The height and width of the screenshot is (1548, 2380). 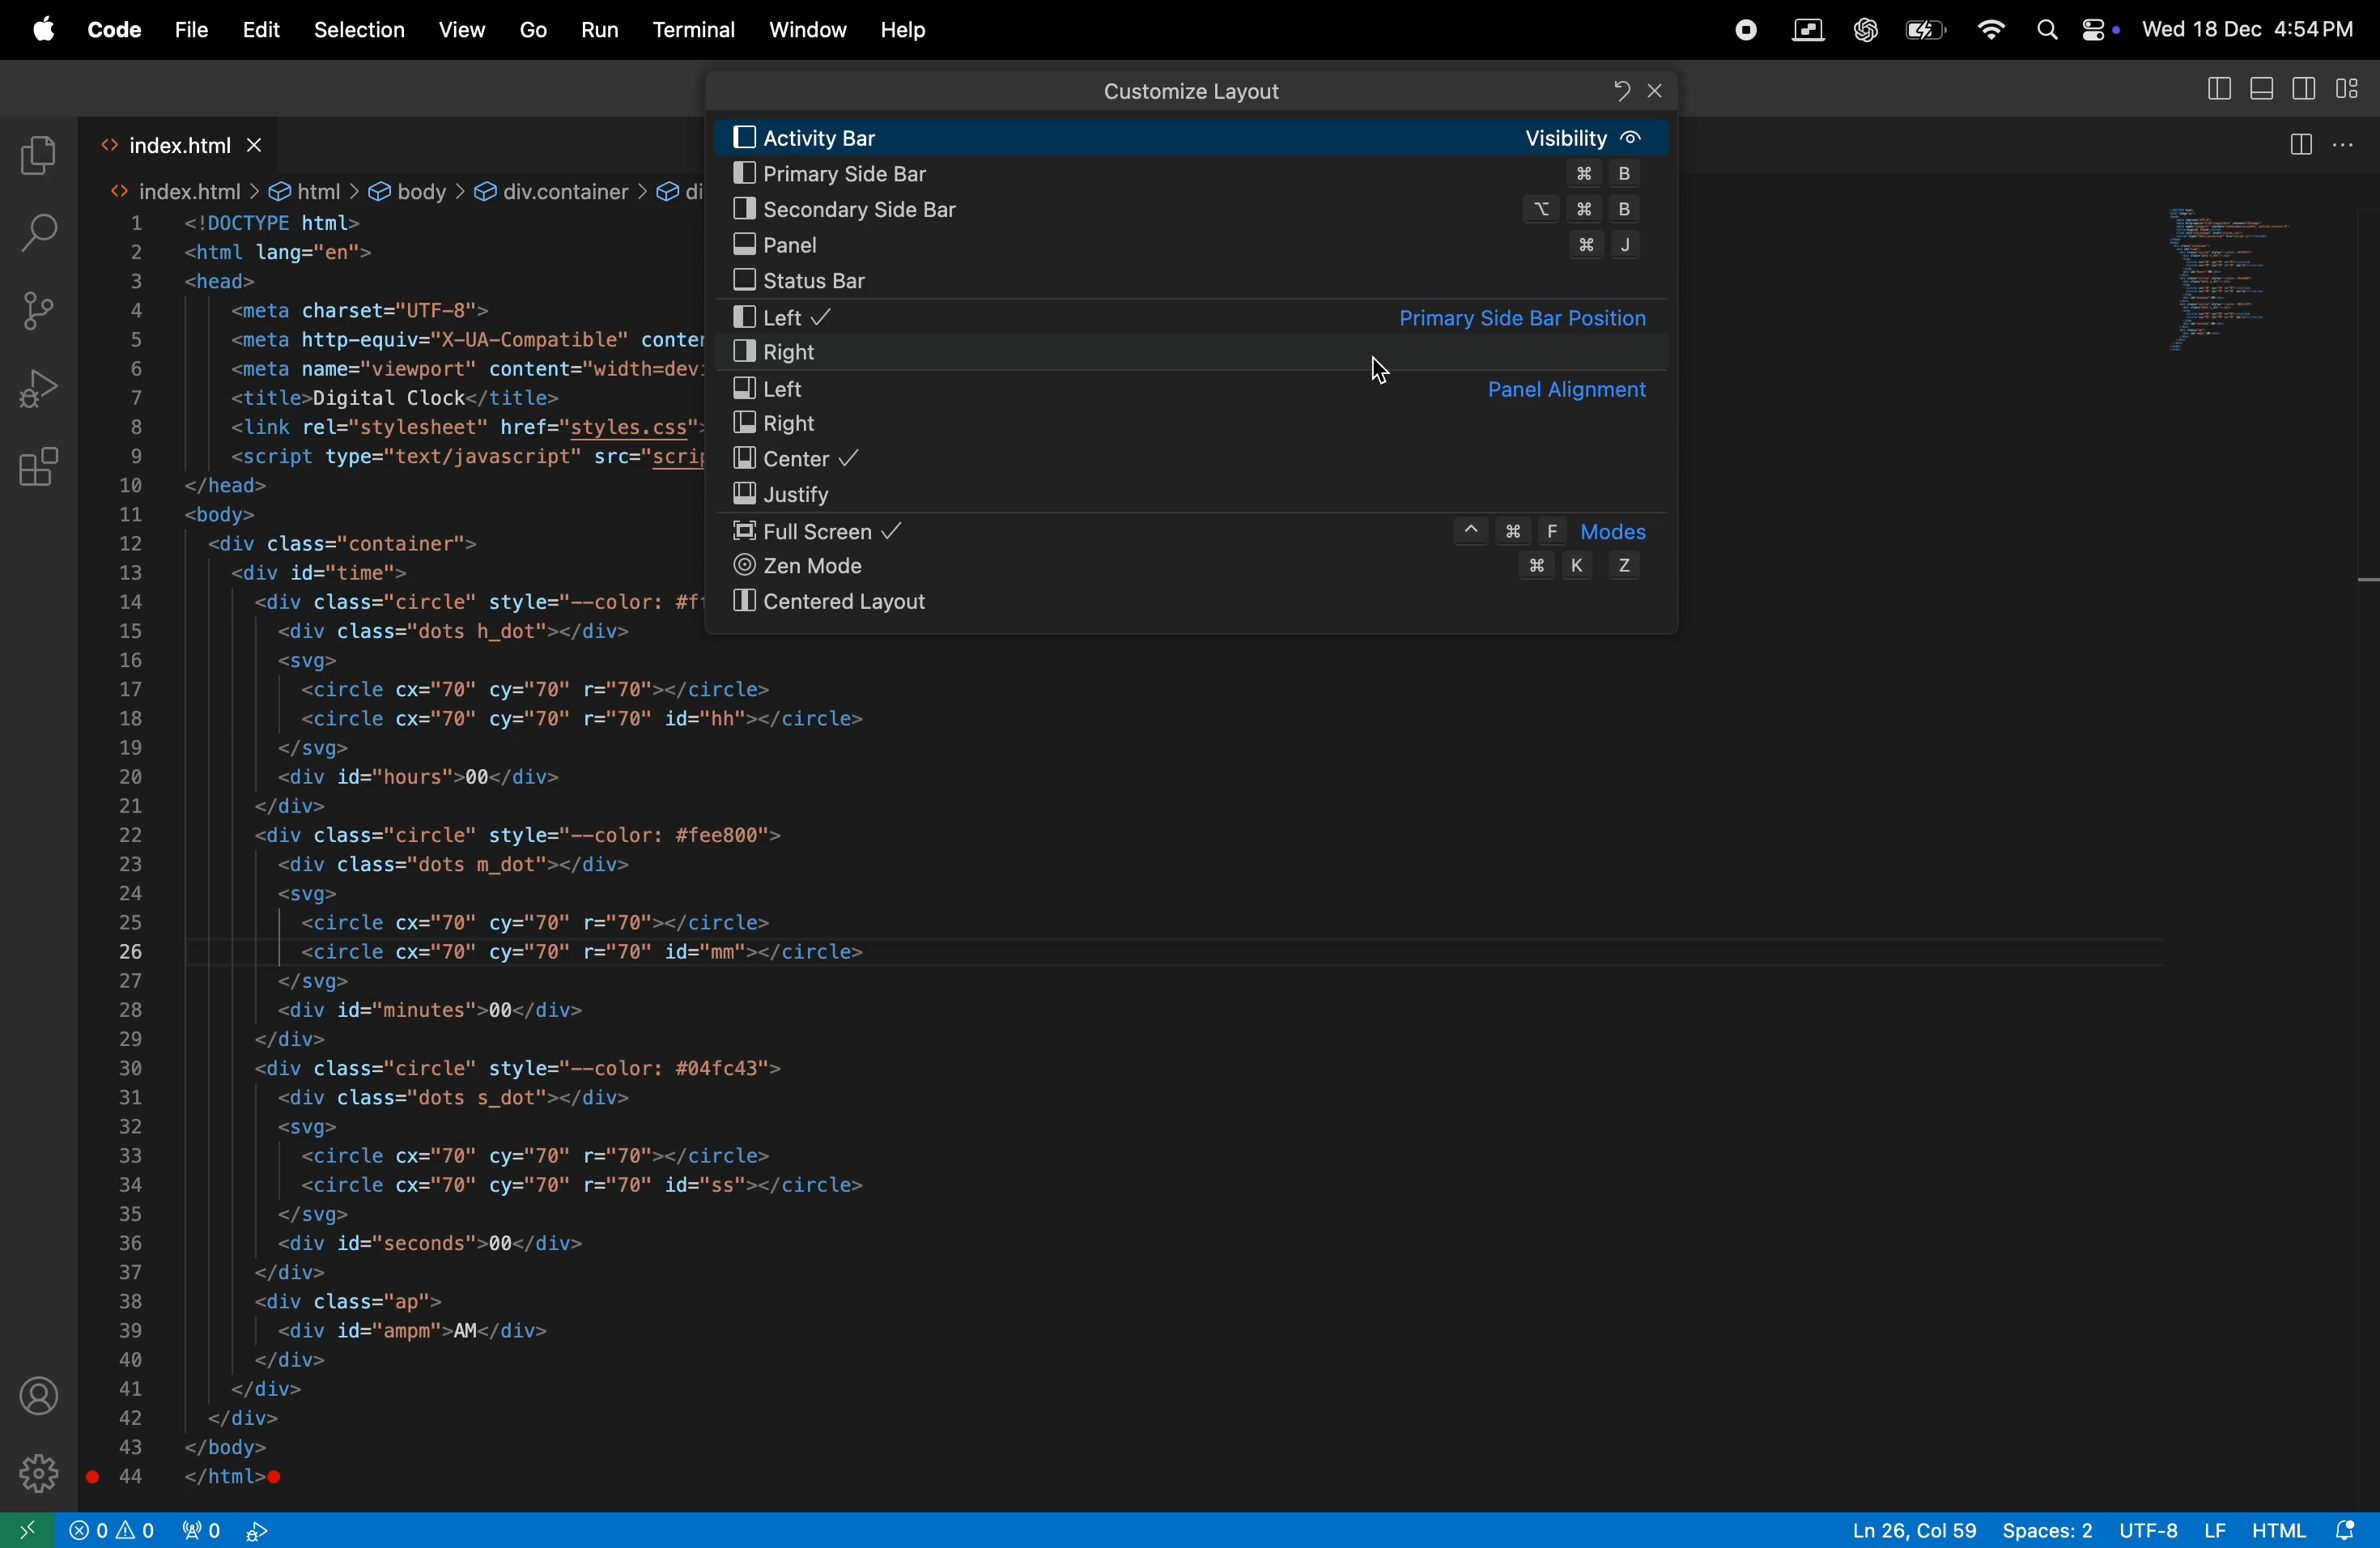 What do you see at coordinates (2217, 86) in the screenshot?
I see `toggle primary side bar` at bounding box center [2217, 86].